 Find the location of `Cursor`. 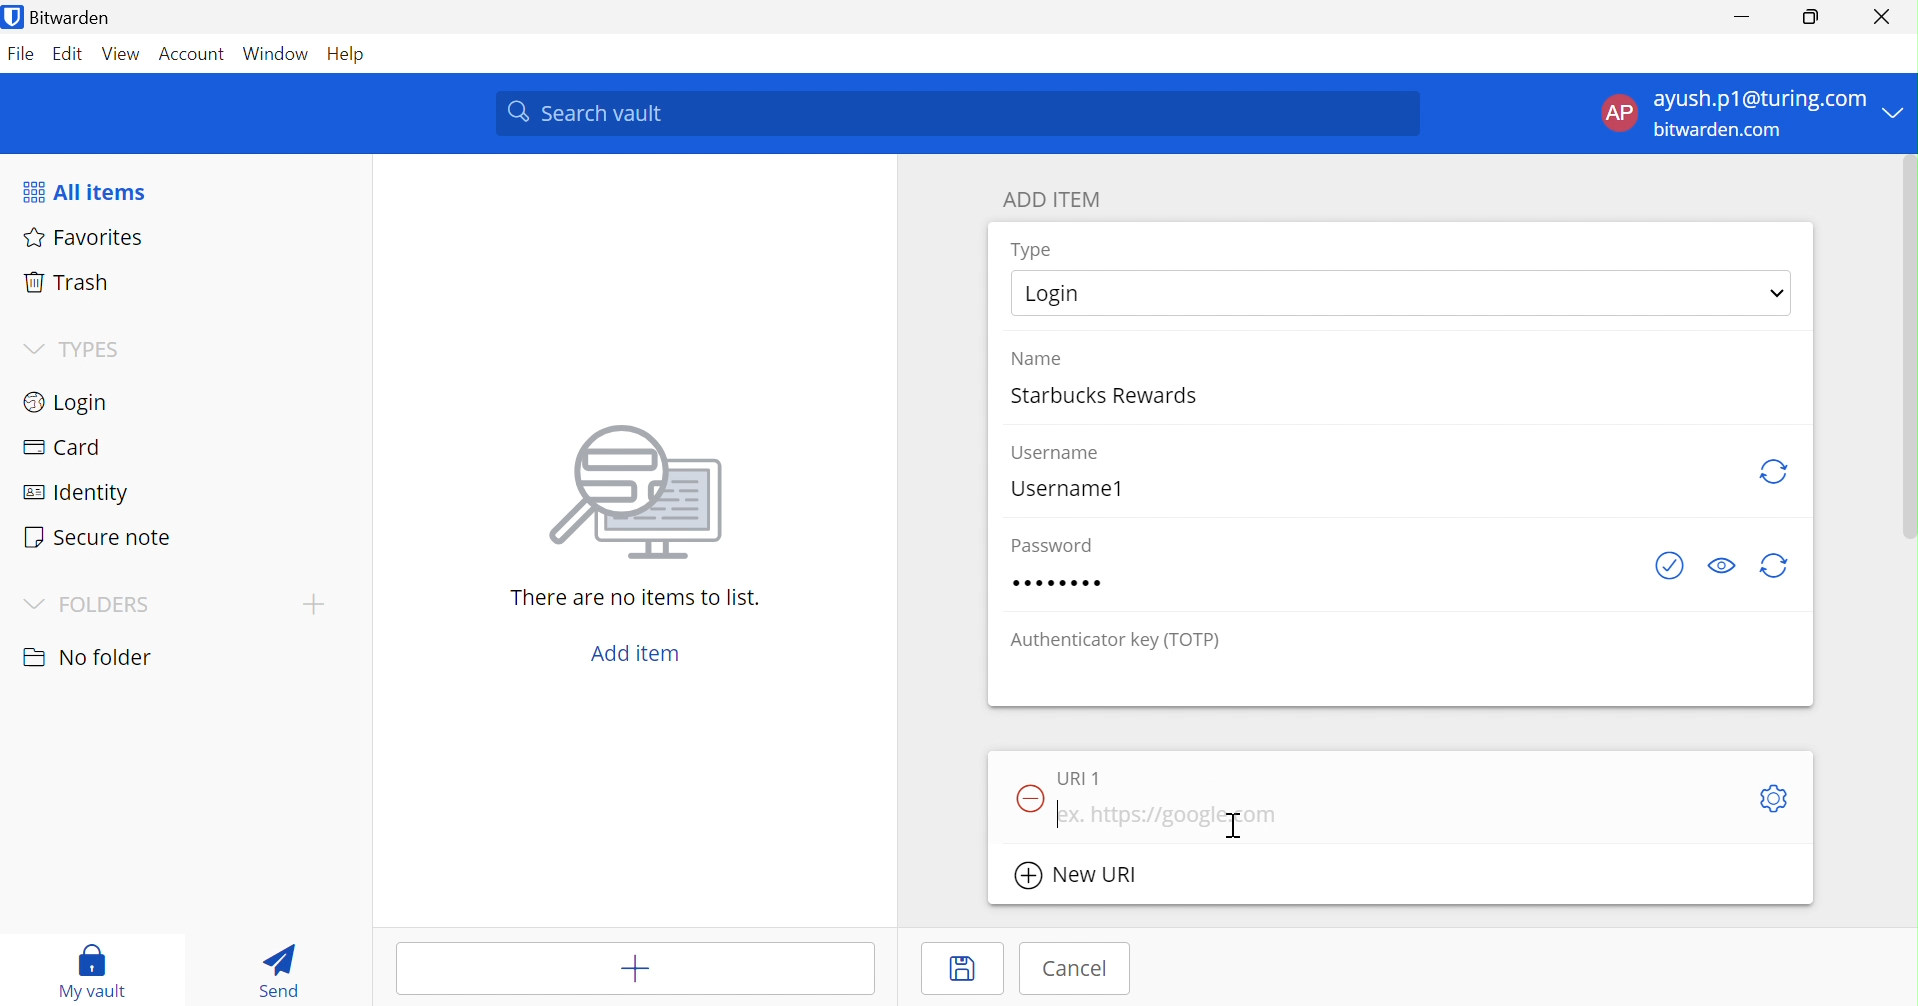

Cursor is located at coordinates (1234, 824).